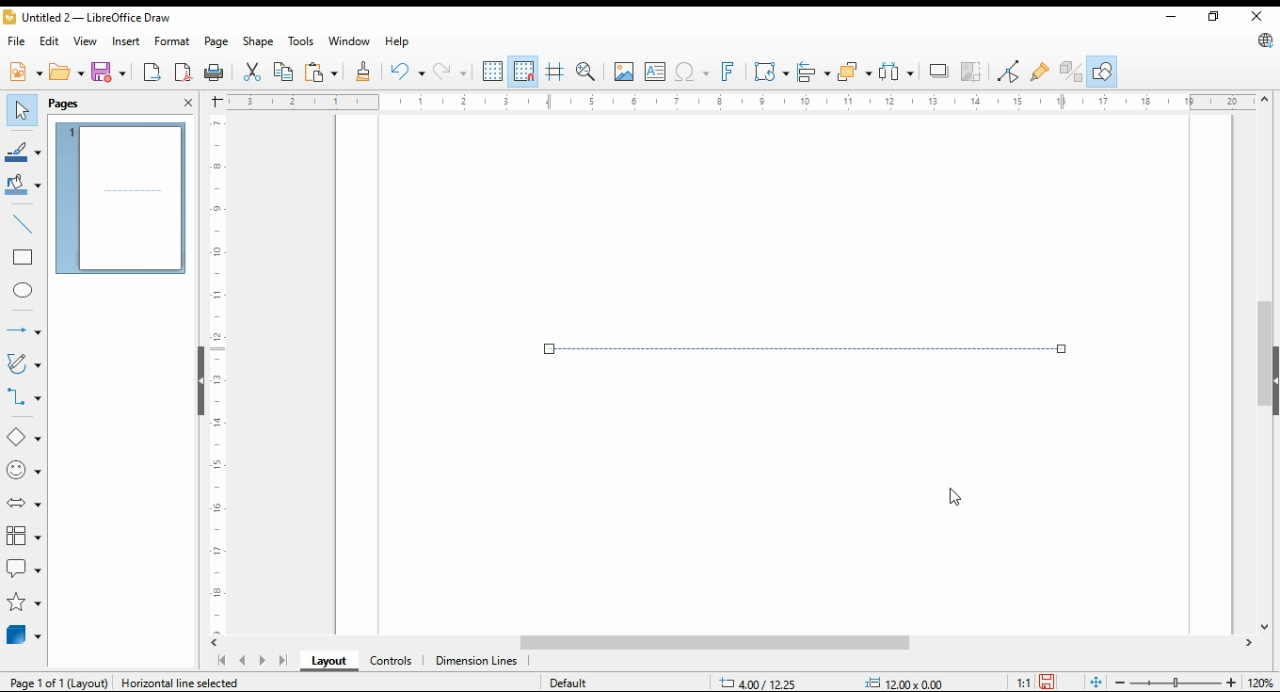 This screenshot has width=1280, height=692. Describe the element at coordinates (189, 102) in the screenshot. I see `close pane` at that location.